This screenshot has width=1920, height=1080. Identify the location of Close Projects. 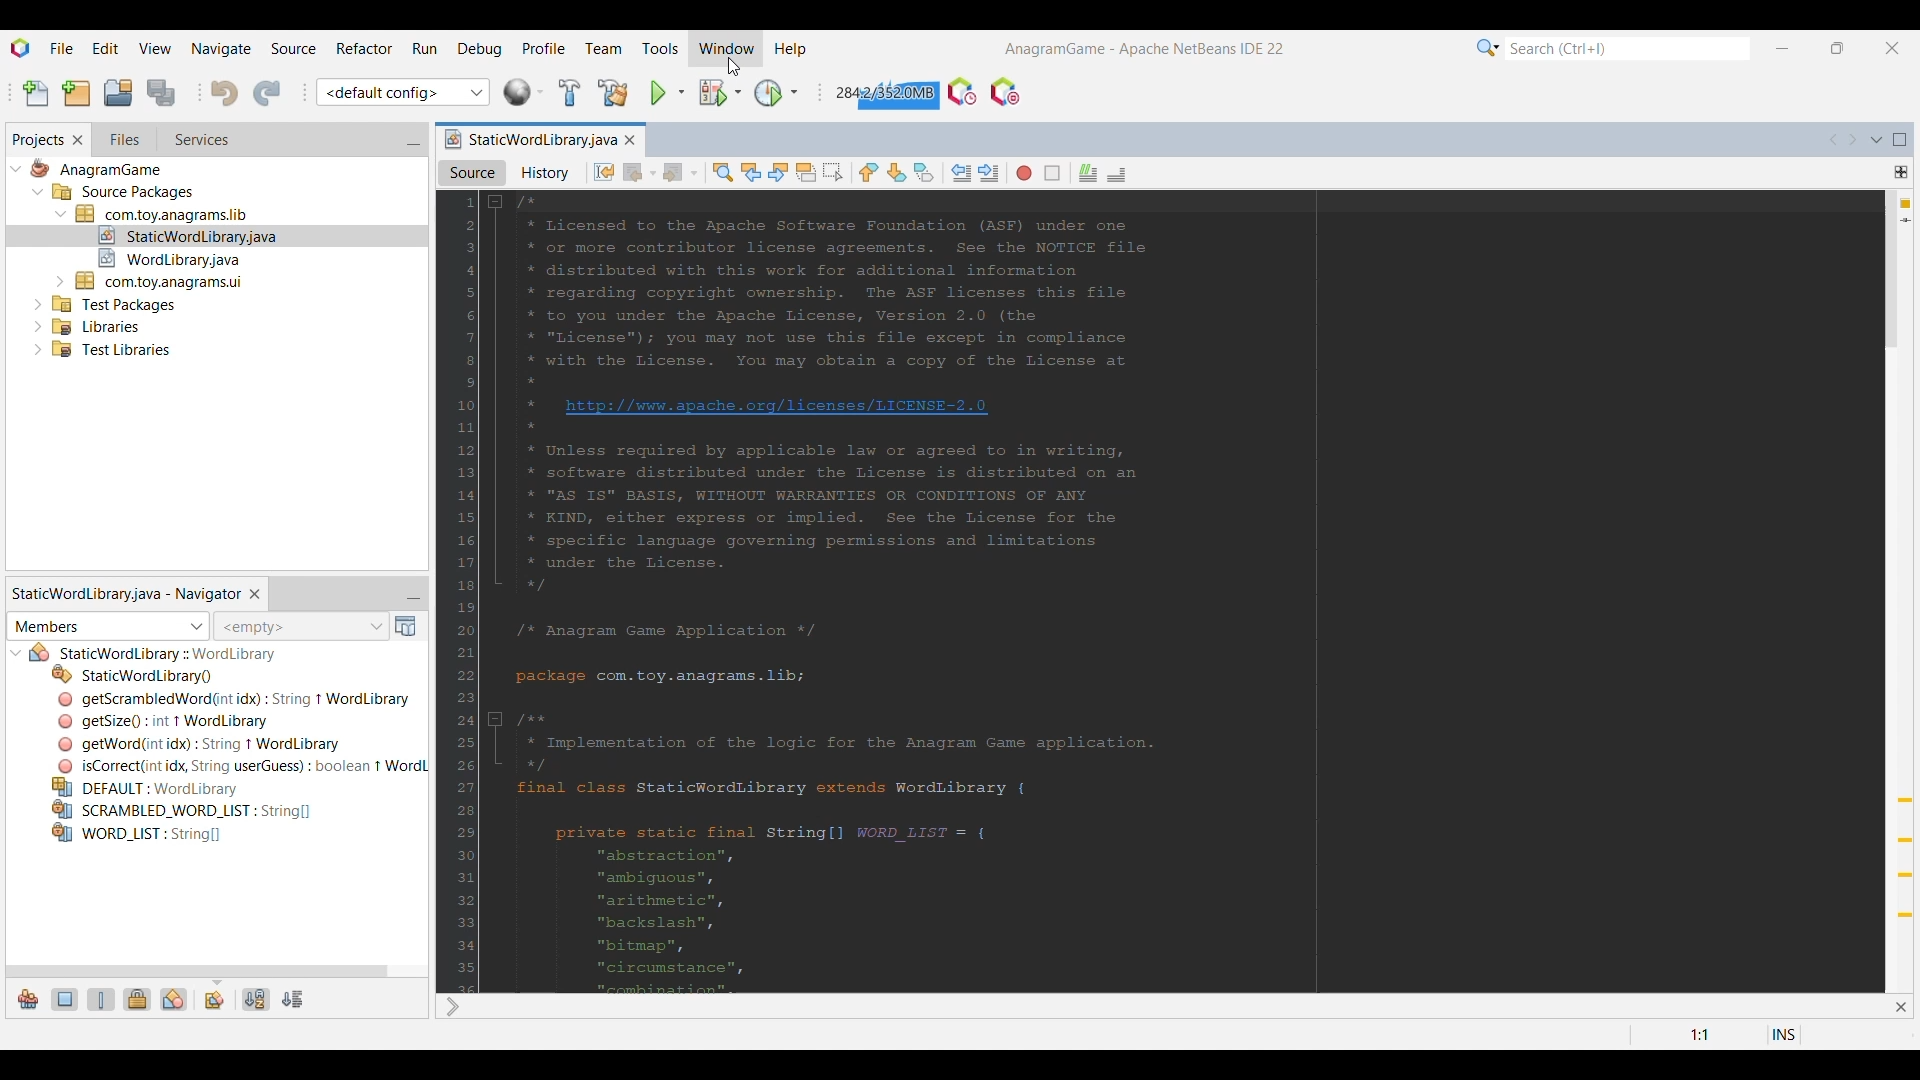
(78, 140).